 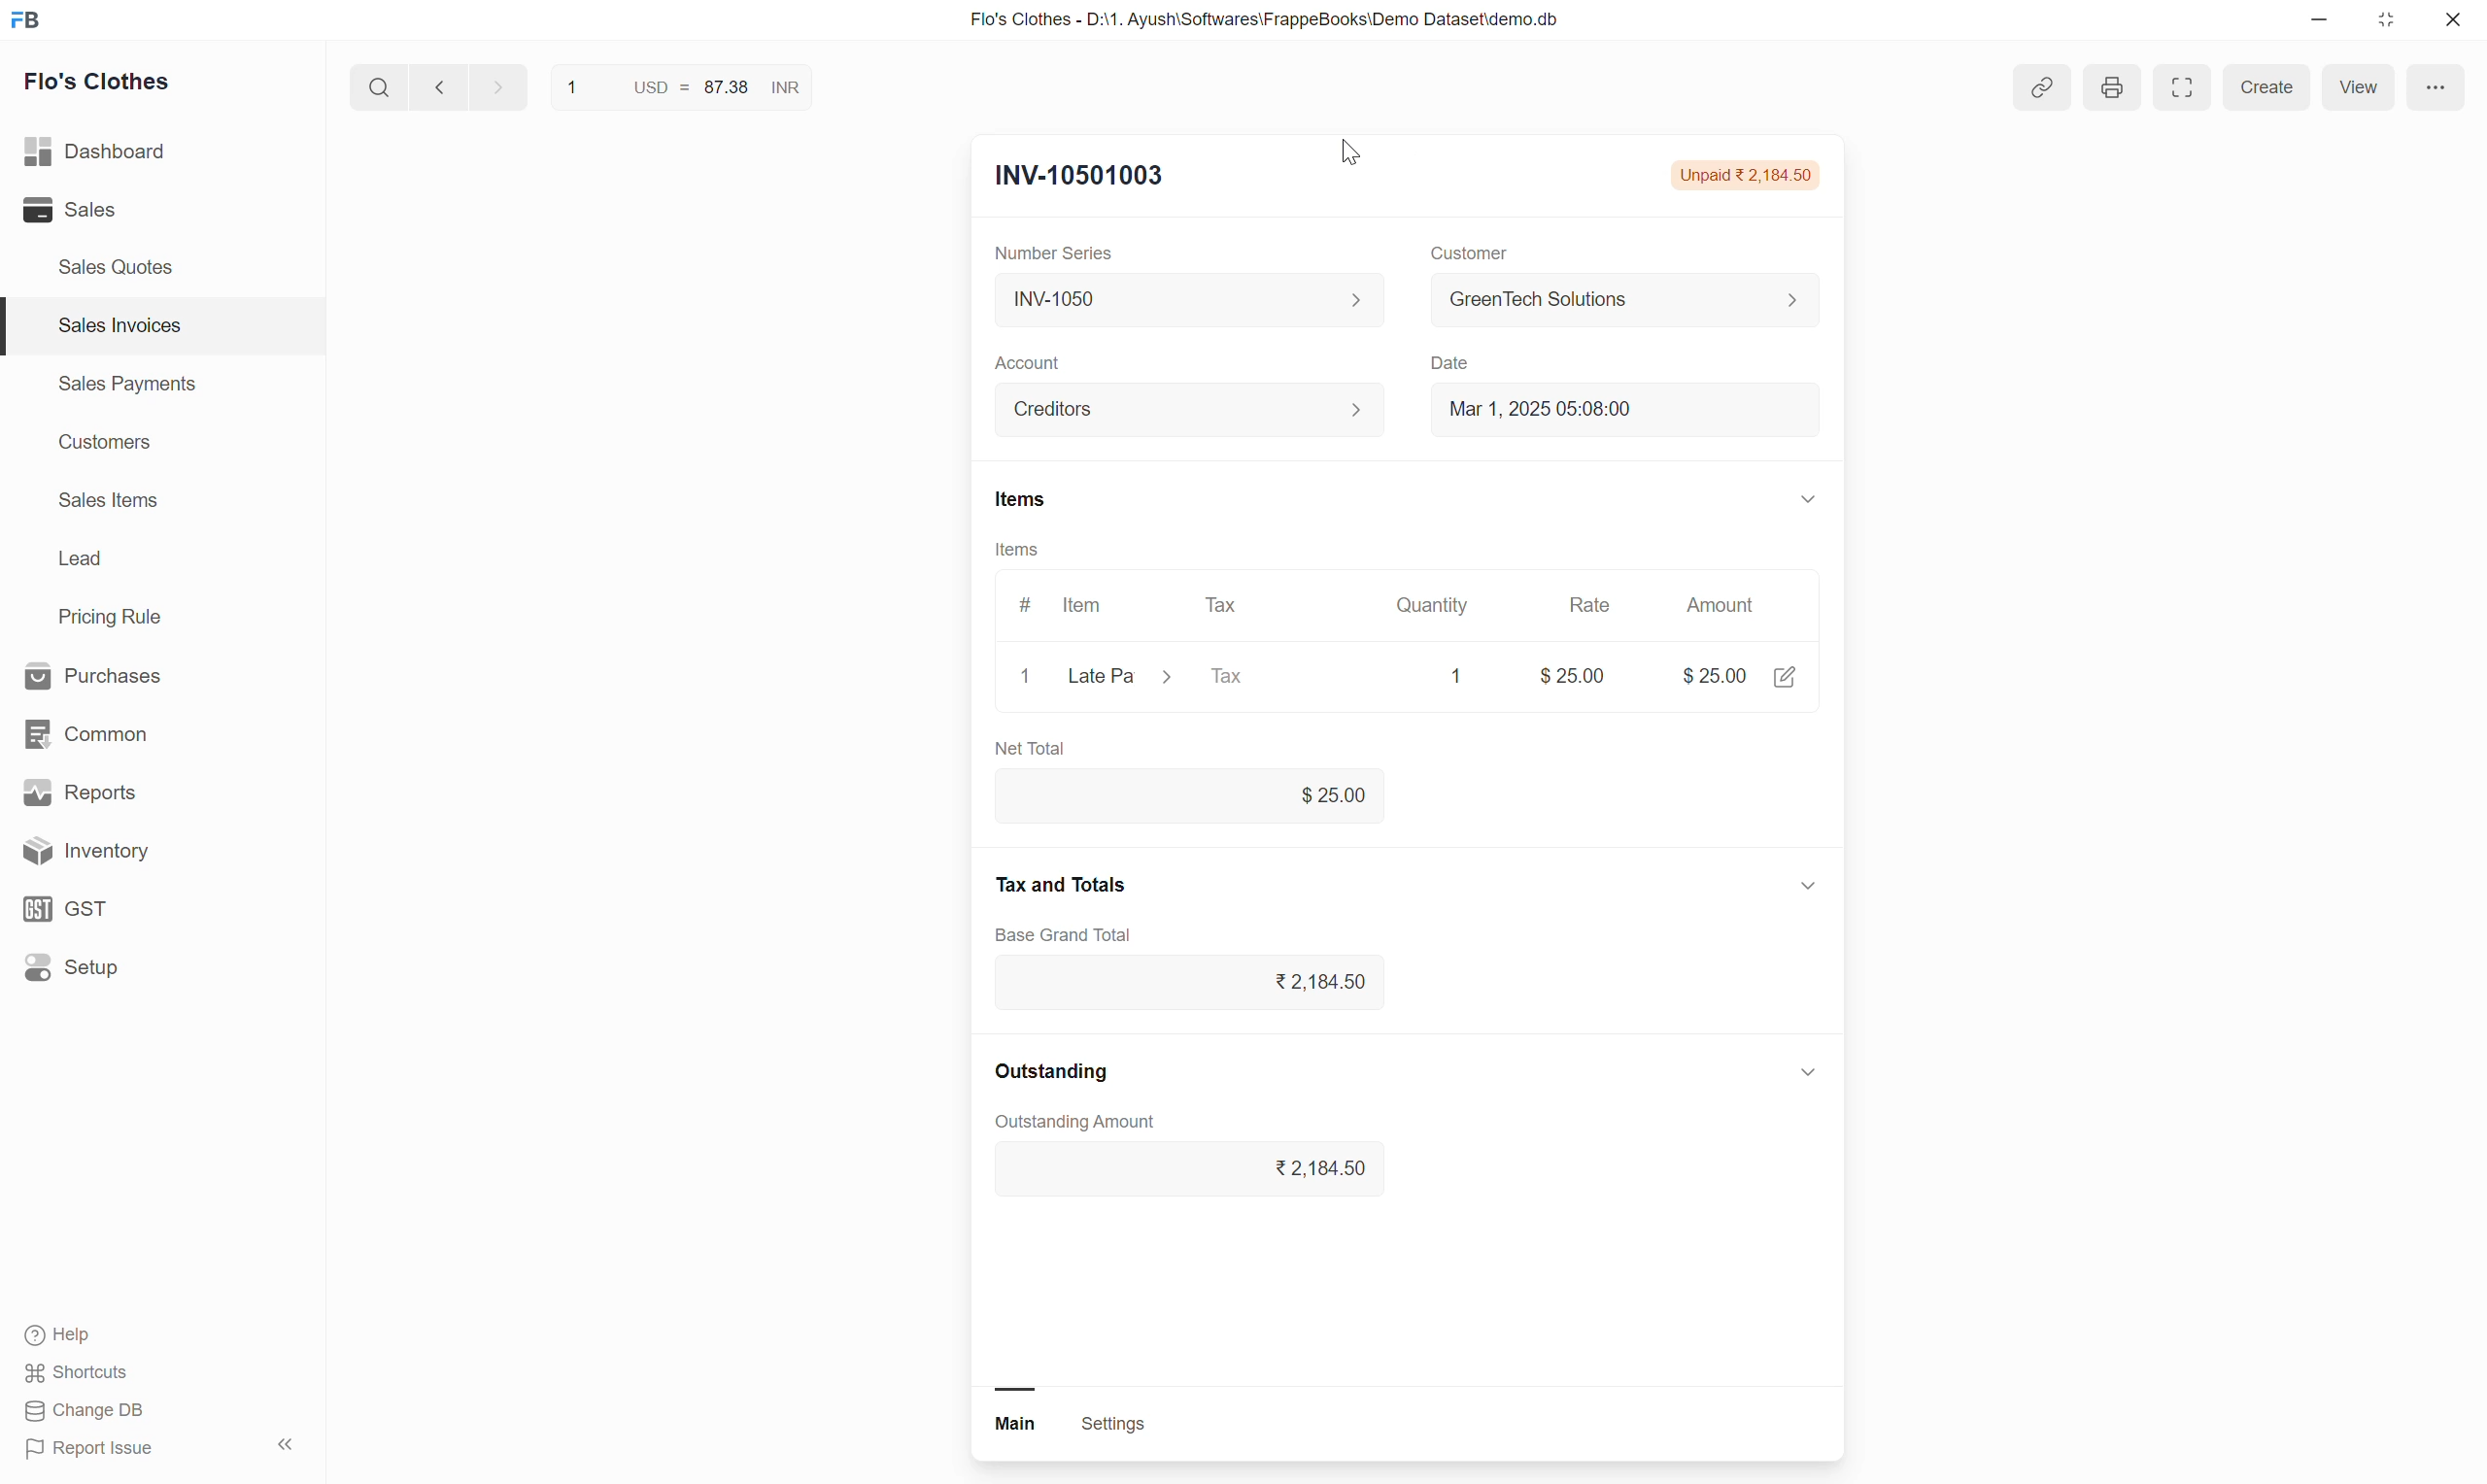 I want to click on minimize , so click(x=2328, y=22).